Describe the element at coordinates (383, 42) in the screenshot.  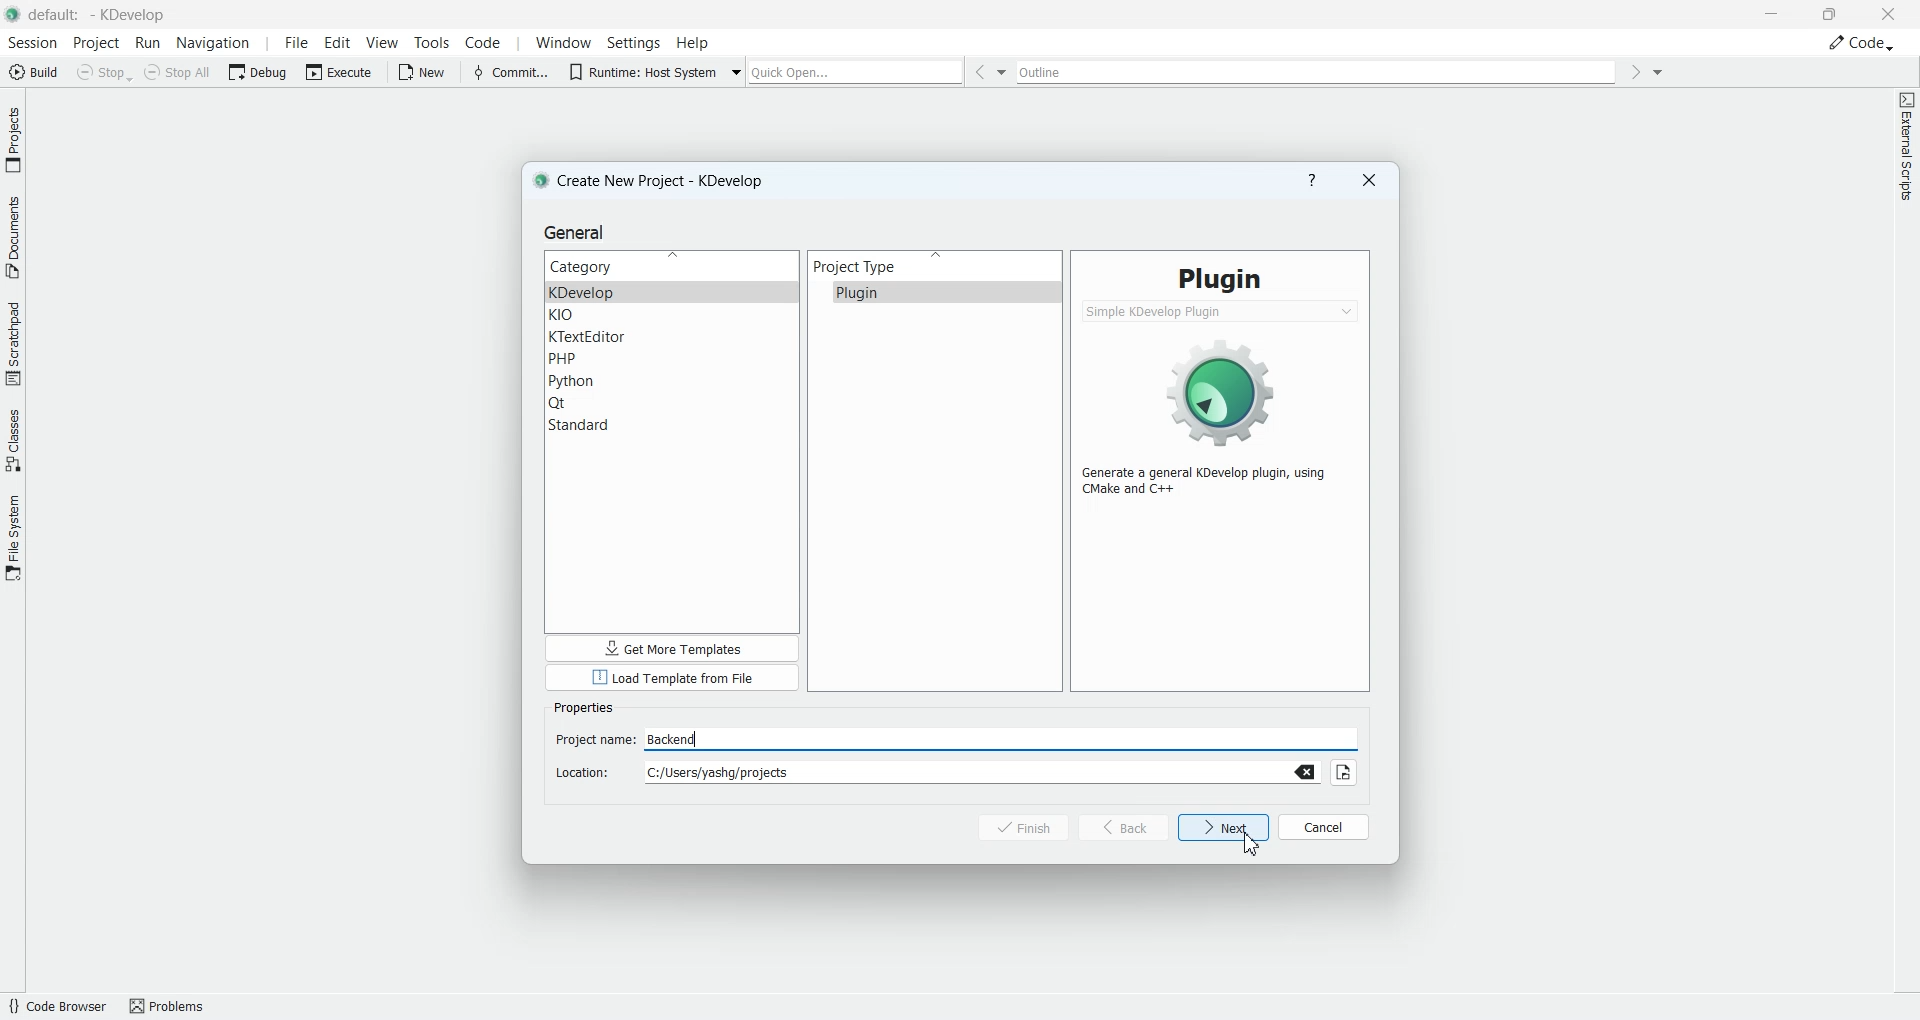
I see `View` at that location.